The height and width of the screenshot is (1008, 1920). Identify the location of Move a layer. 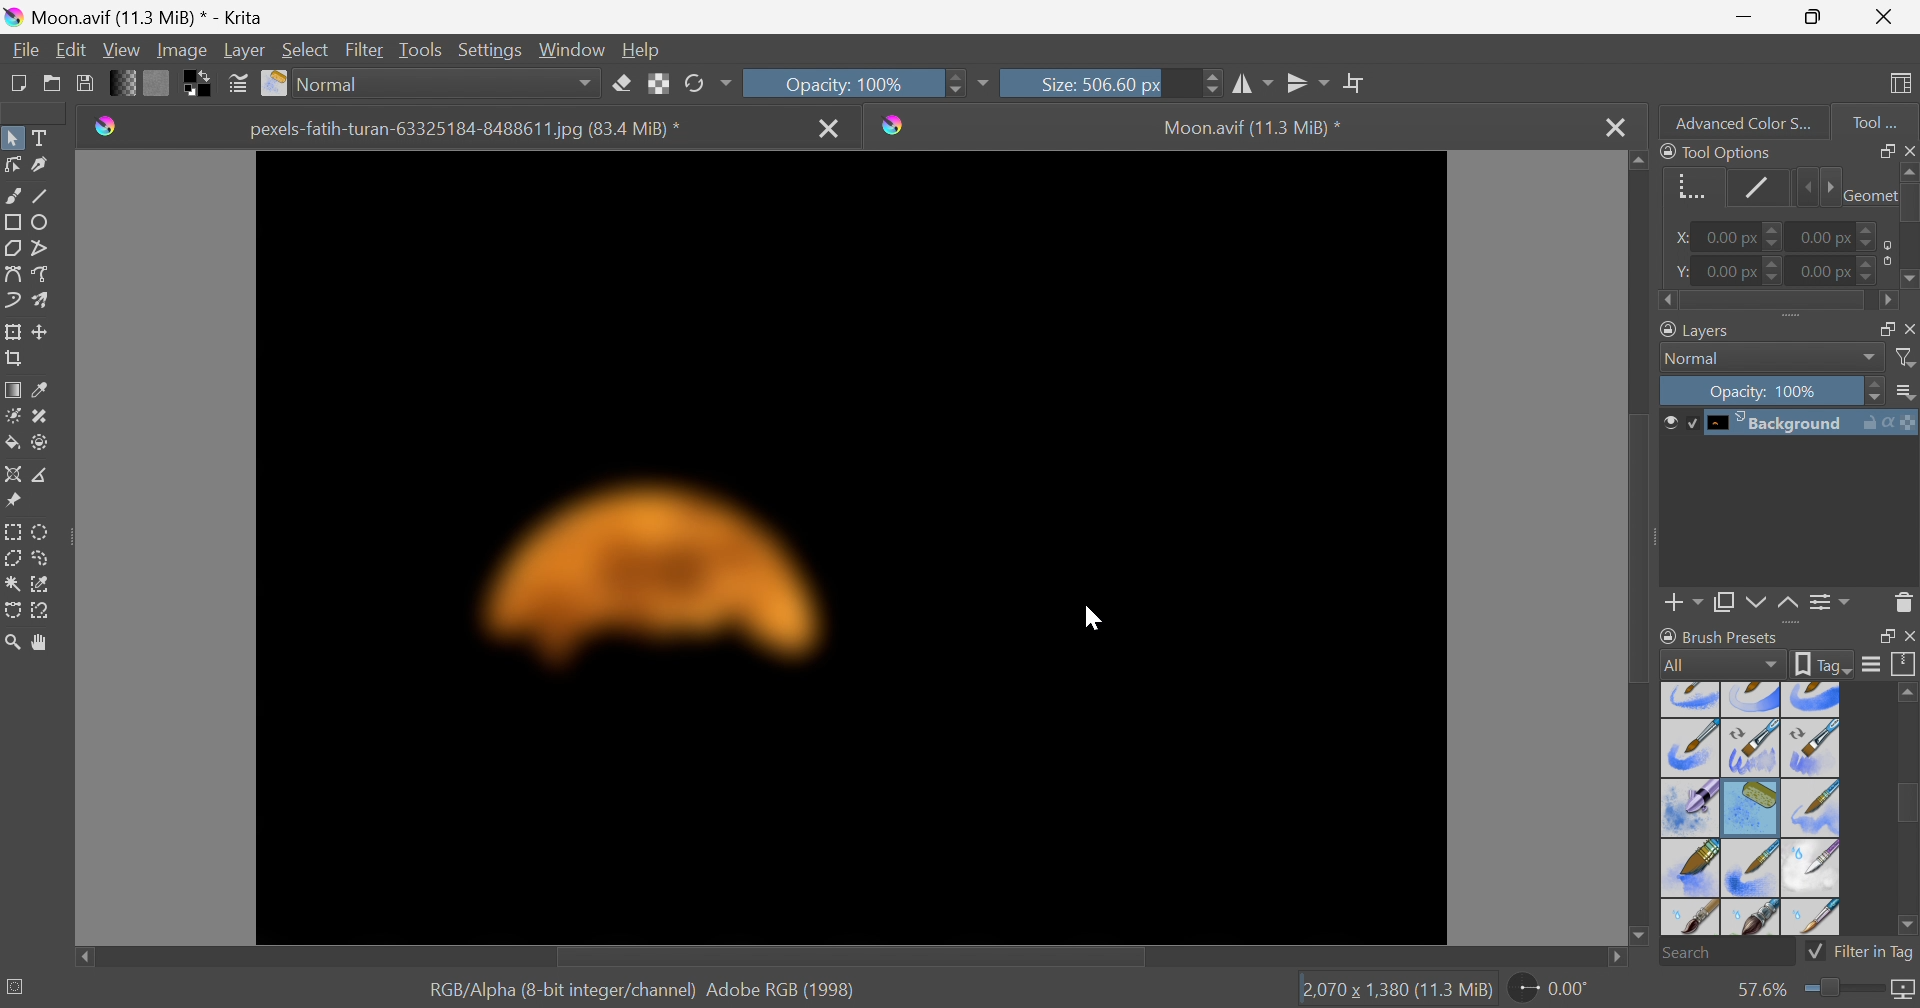
(41, 329).